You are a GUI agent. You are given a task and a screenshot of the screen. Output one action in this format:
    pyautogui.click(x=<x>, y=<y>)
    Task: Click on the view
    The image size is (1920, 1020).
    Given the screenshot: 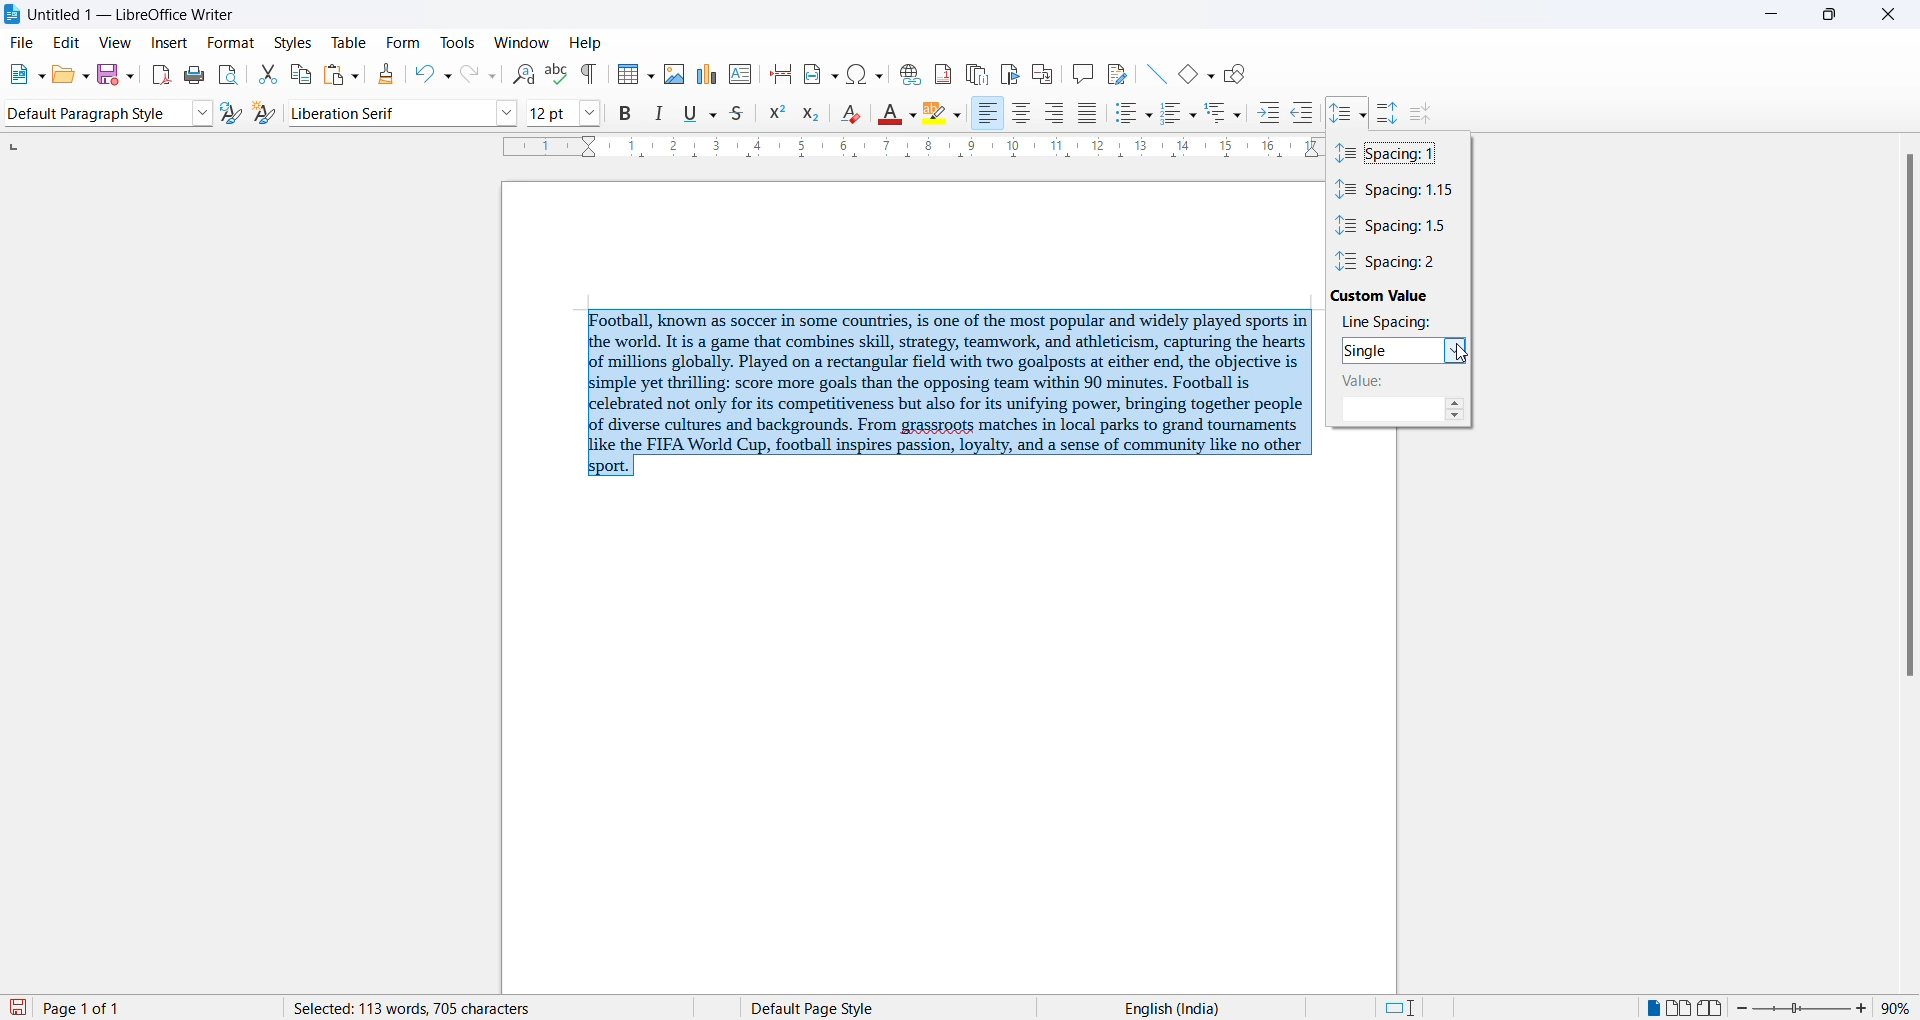 What is the action you would take?
    pyautogui.click(x=112, y=42)
    